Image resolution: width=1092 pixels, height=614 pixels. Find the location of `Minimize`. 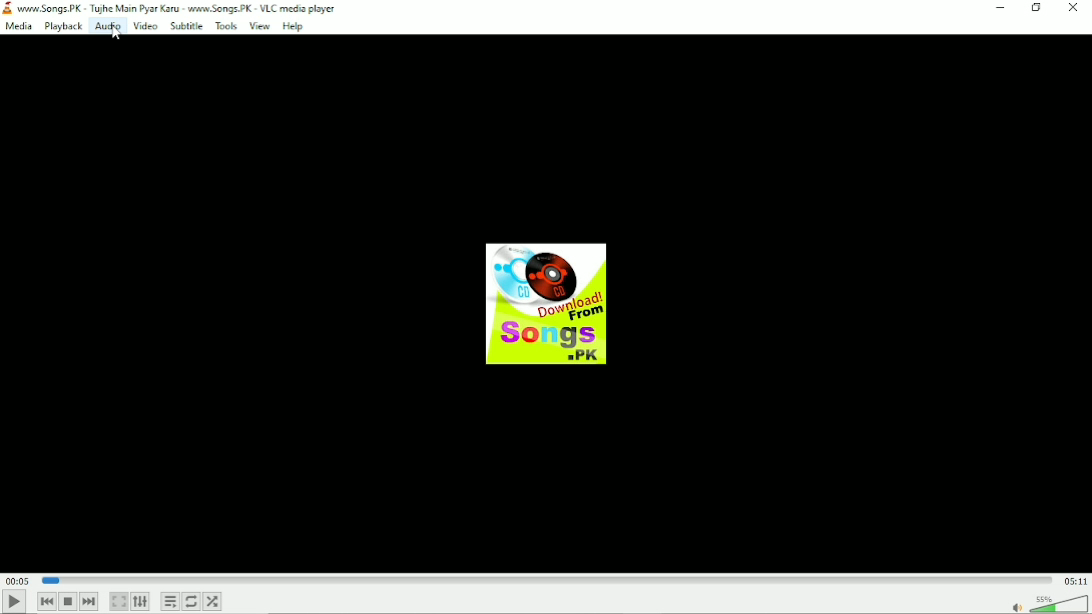

Minimize is located at coordinates (1003, 8).